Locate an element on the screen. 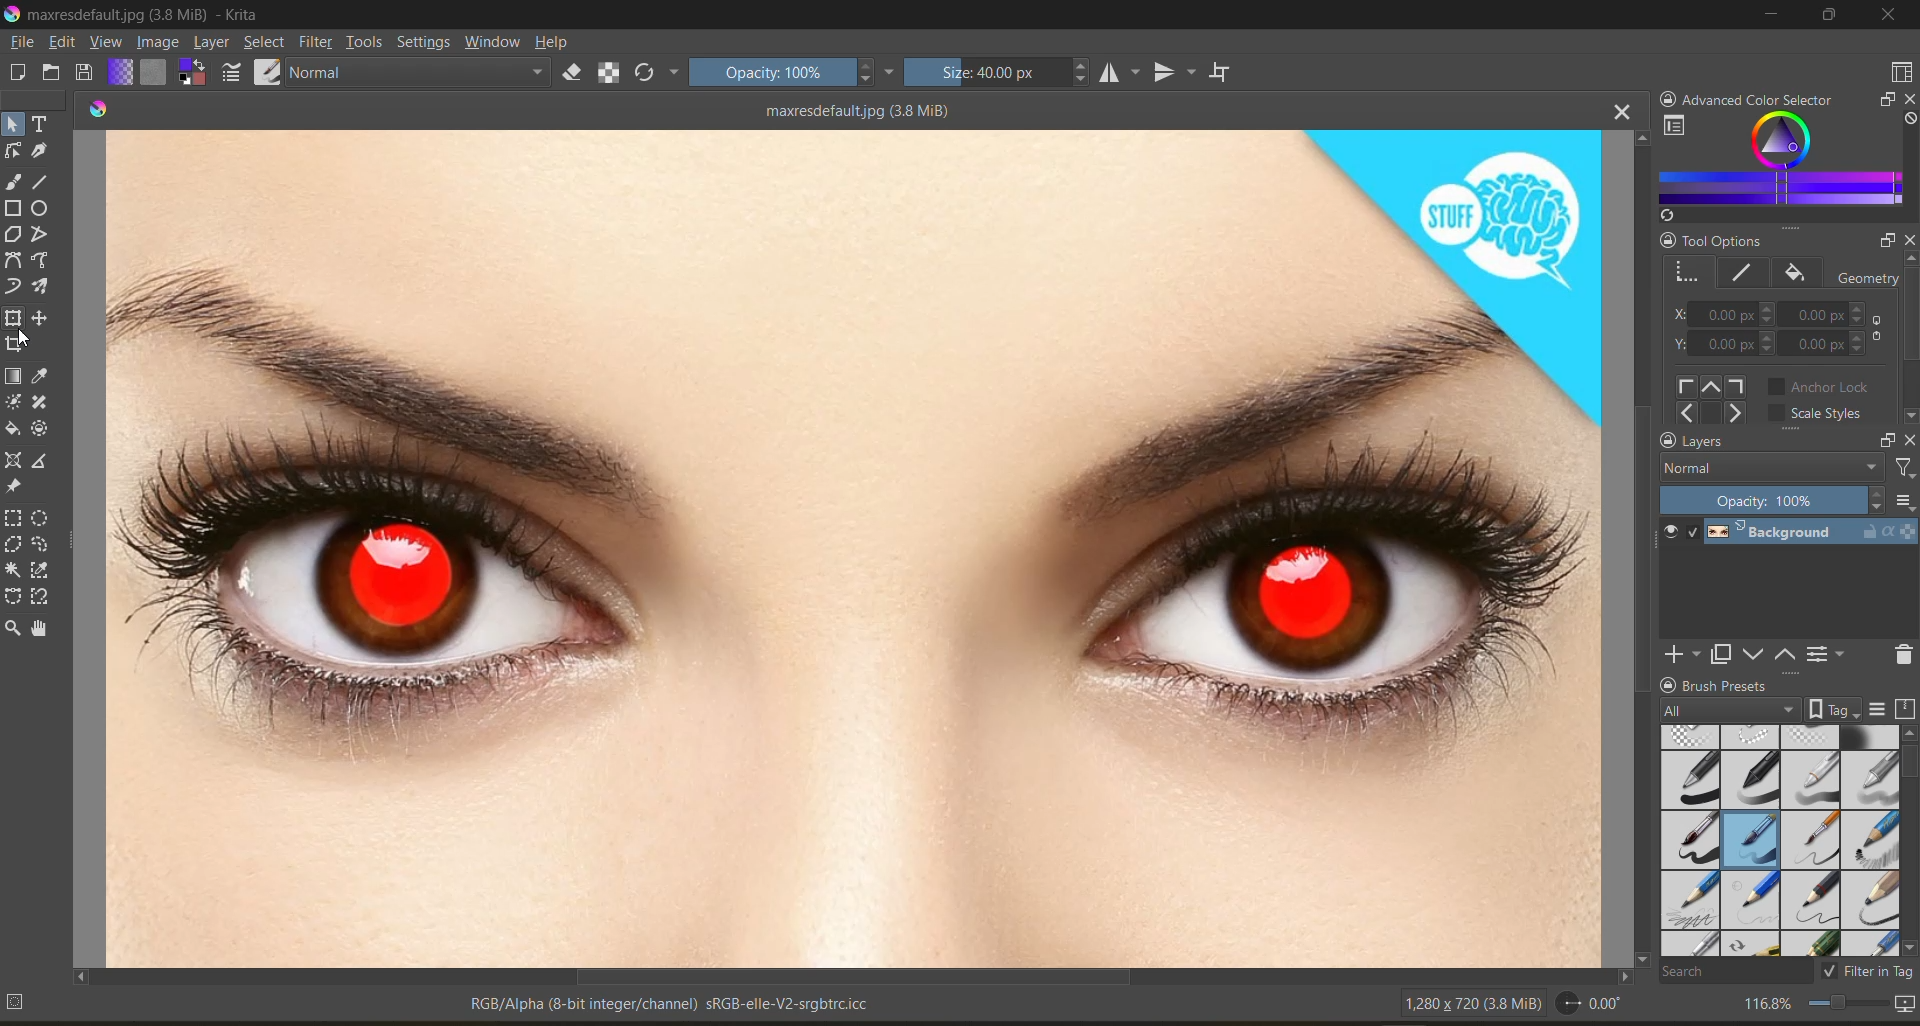 This screenshot has width=1920, height=1026. tools is located at coordinates (364, 43).